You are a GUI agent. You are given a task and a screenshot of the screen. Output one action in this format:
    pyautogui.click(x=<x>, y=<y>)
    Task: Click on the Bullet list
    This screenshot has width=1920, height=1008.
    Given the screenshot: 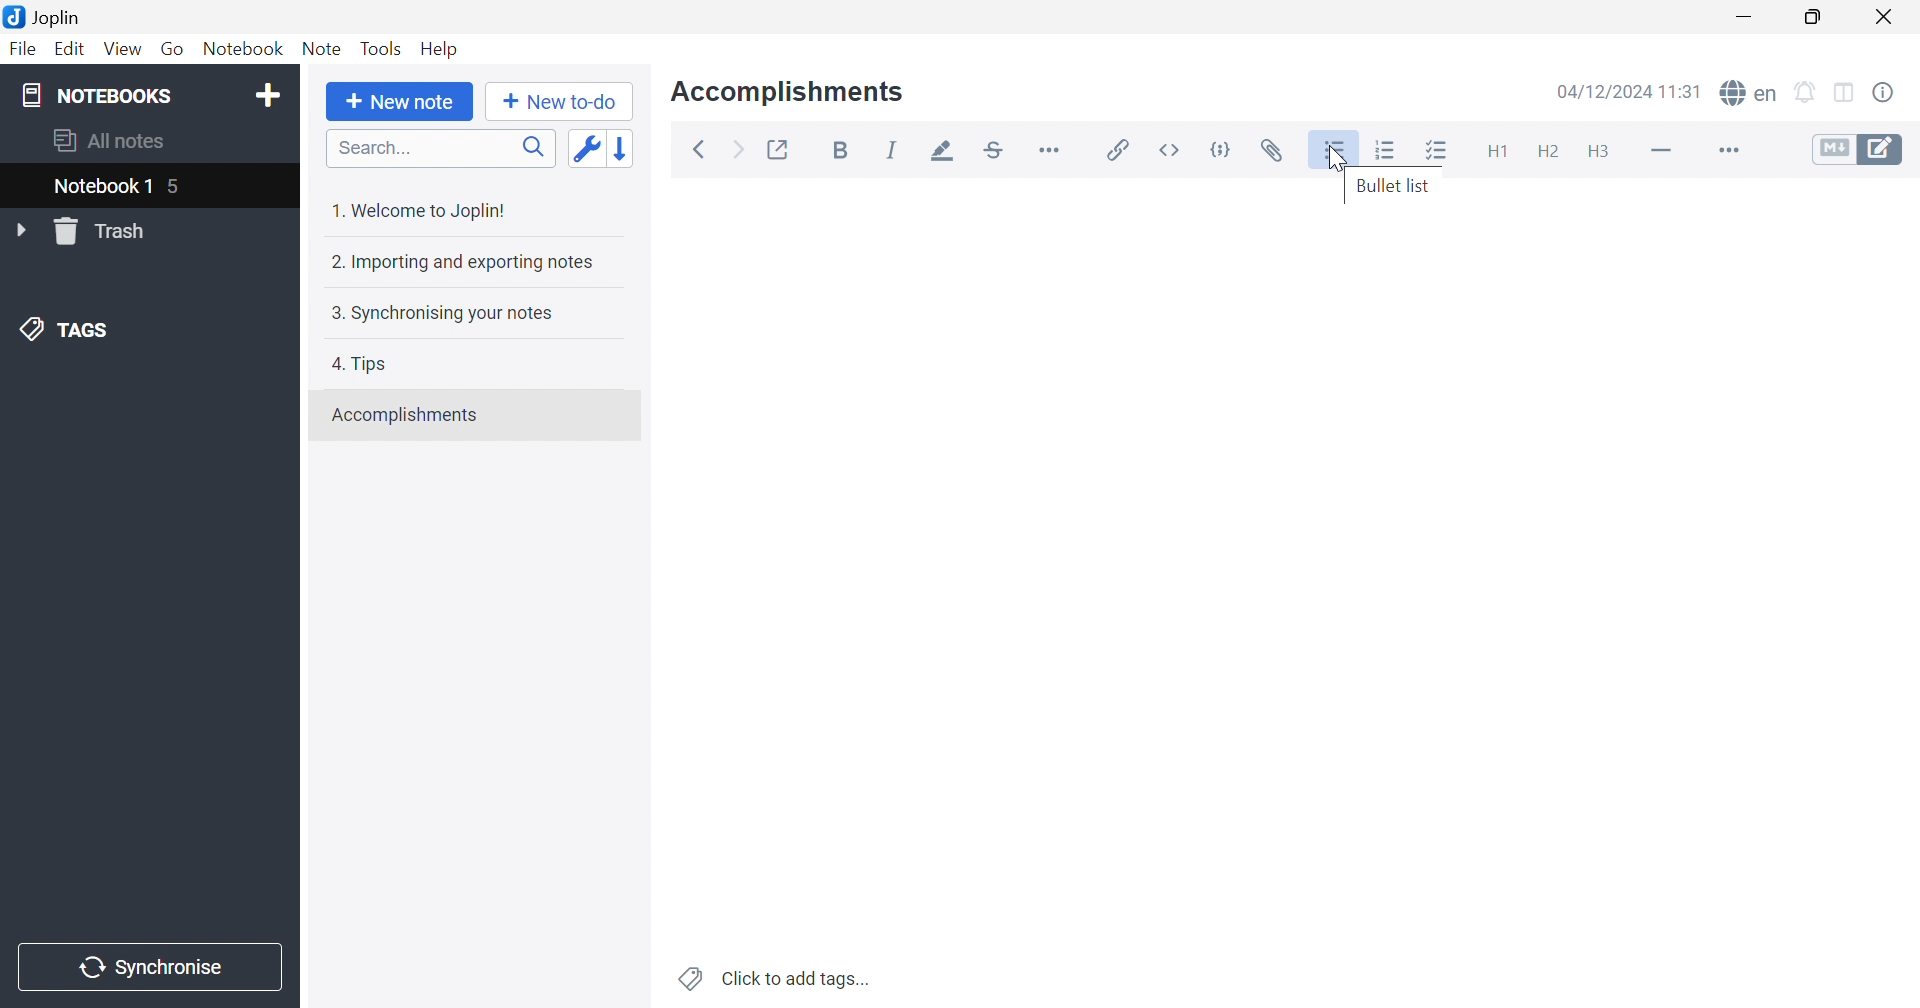 What is the action you would take?
    pyautogui.click(x=1396, y=186)
    